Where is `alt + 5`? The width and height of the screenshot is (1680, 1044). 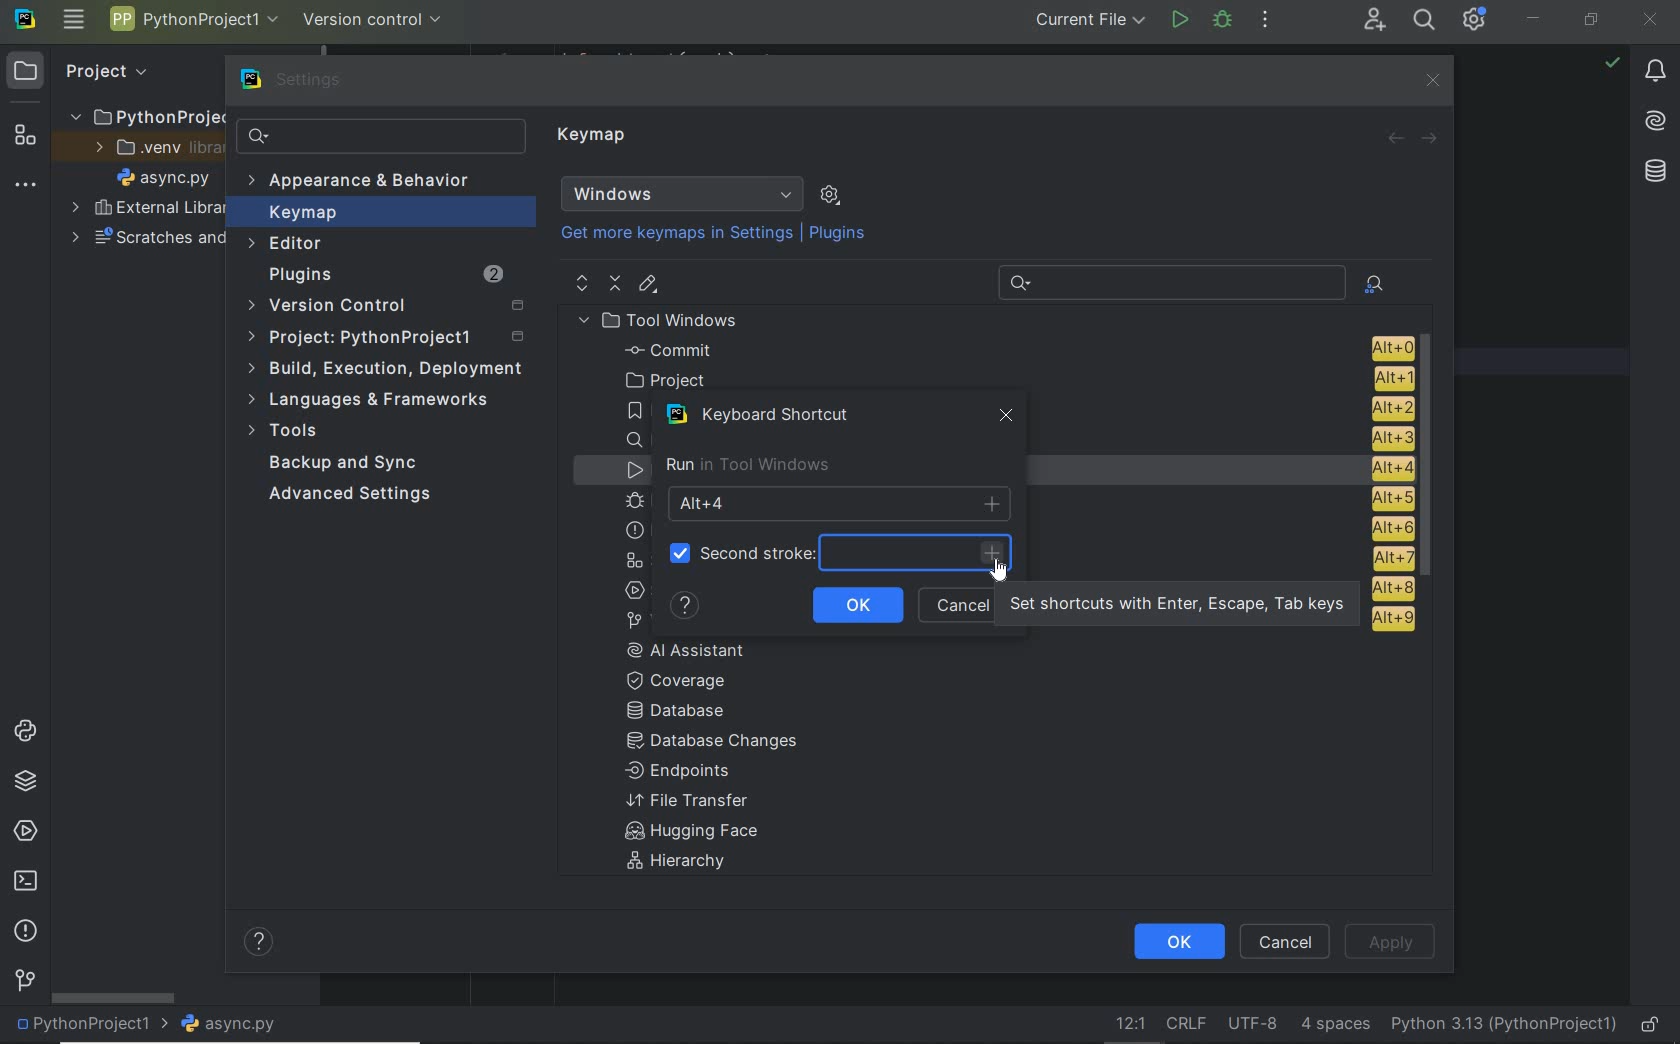 alt + 5 is located at coordinates (1389, 499).